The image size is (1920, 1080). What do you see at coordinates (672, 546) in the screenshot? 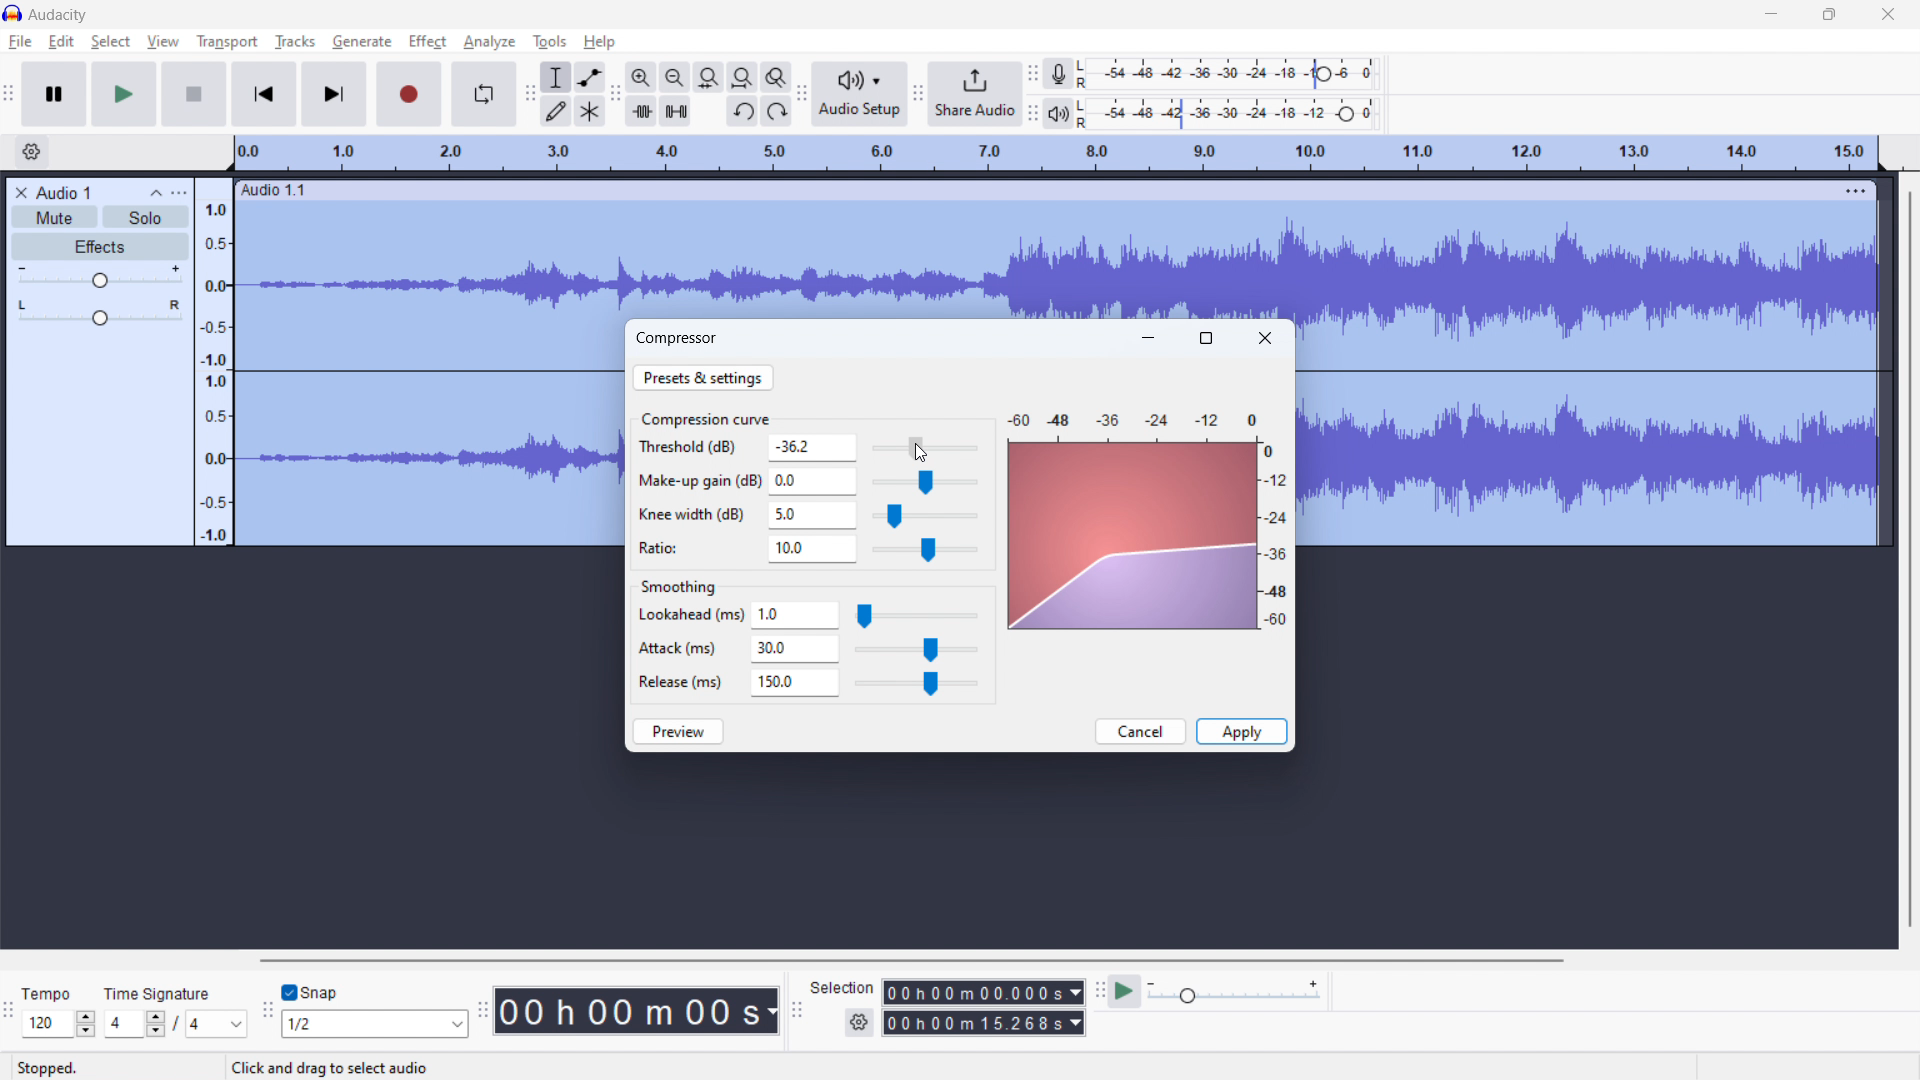
I see `Ratio:` at bounding box center [672, 546].